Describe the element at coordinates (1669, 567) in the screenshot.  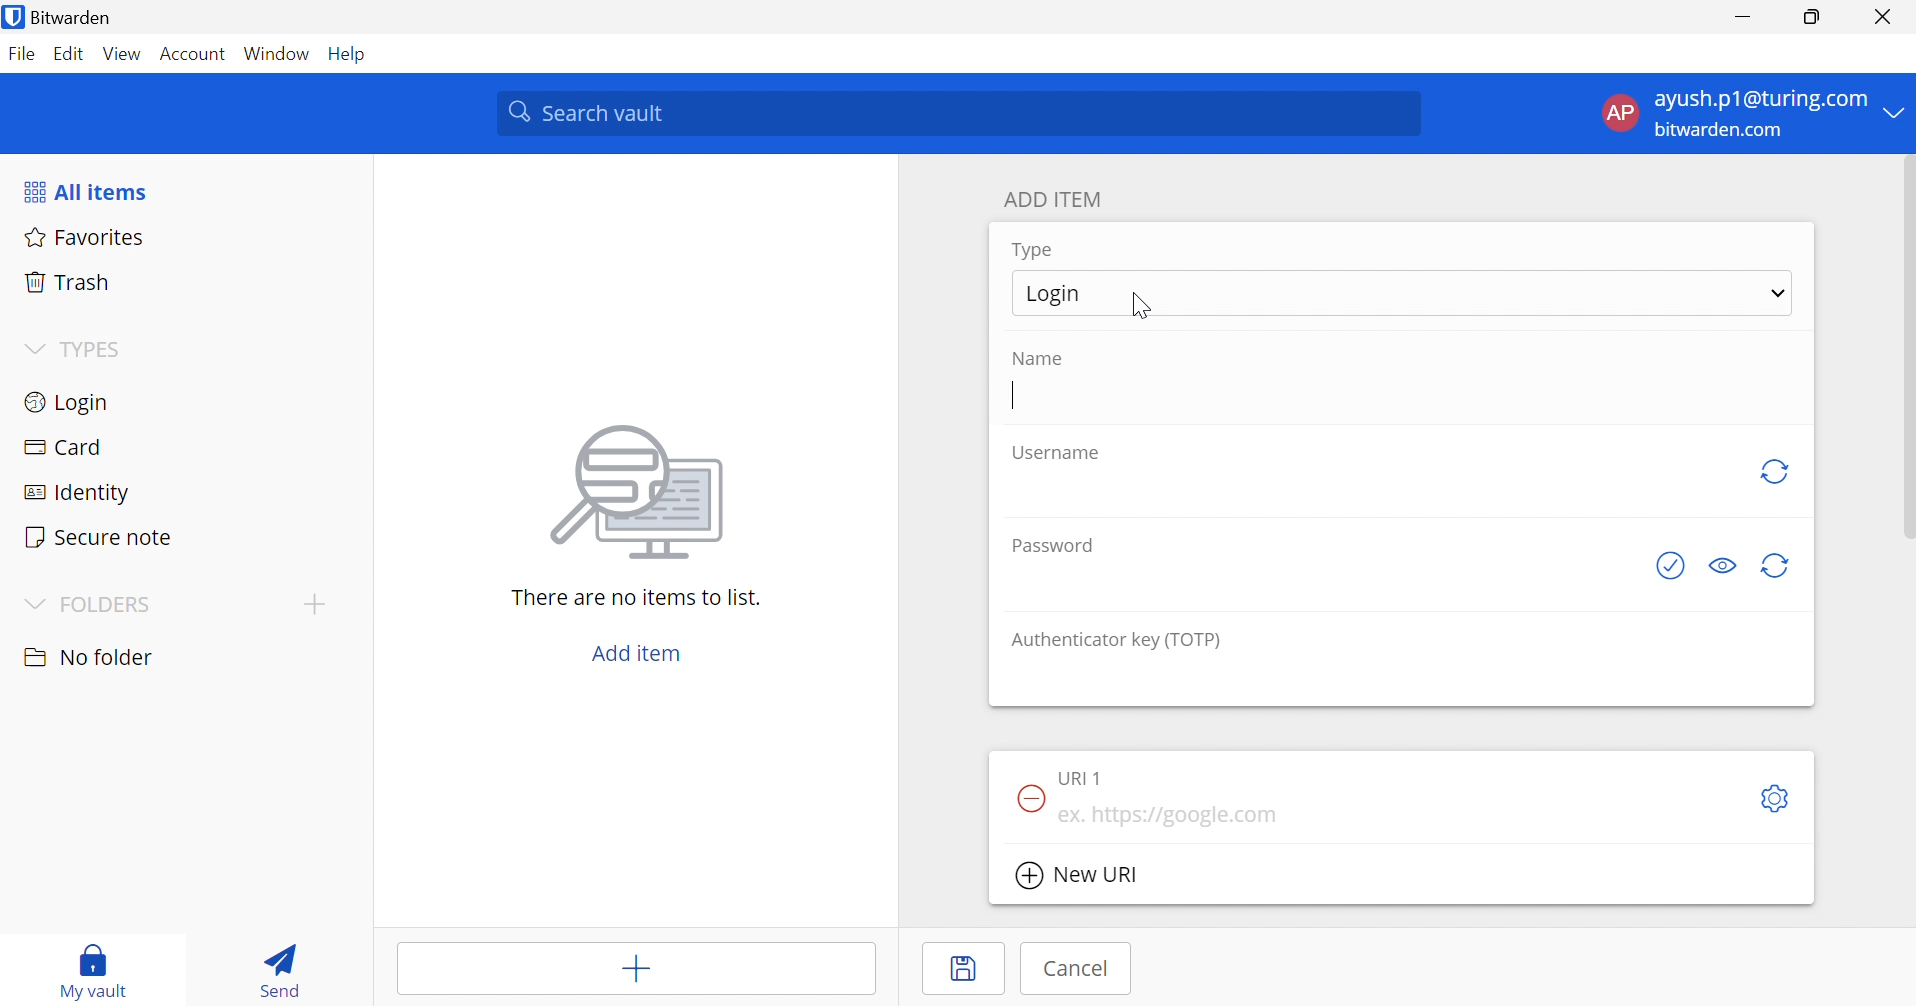
I see `Check if password has been exposed` at that location.